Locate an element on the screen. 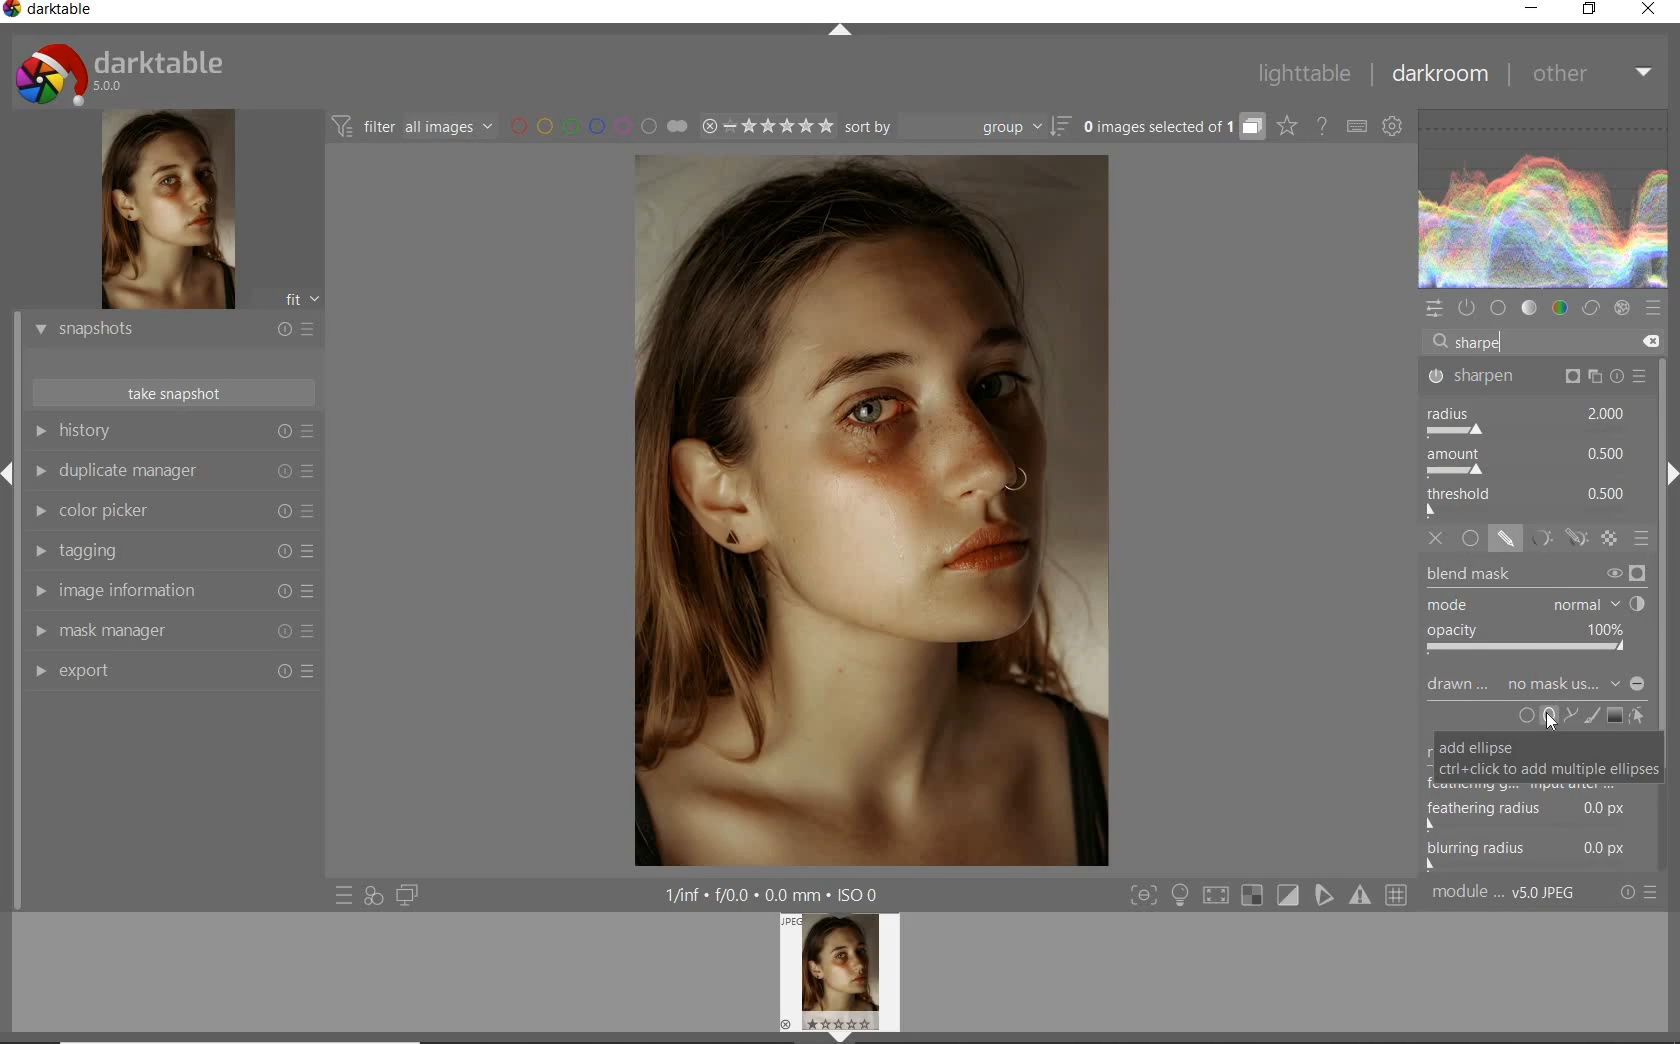 Image resolution: width=1680 pixels, height=1044 pixels. SHOW & EDIT MASK ELEMENTS is located at coordinates (1639, 716).